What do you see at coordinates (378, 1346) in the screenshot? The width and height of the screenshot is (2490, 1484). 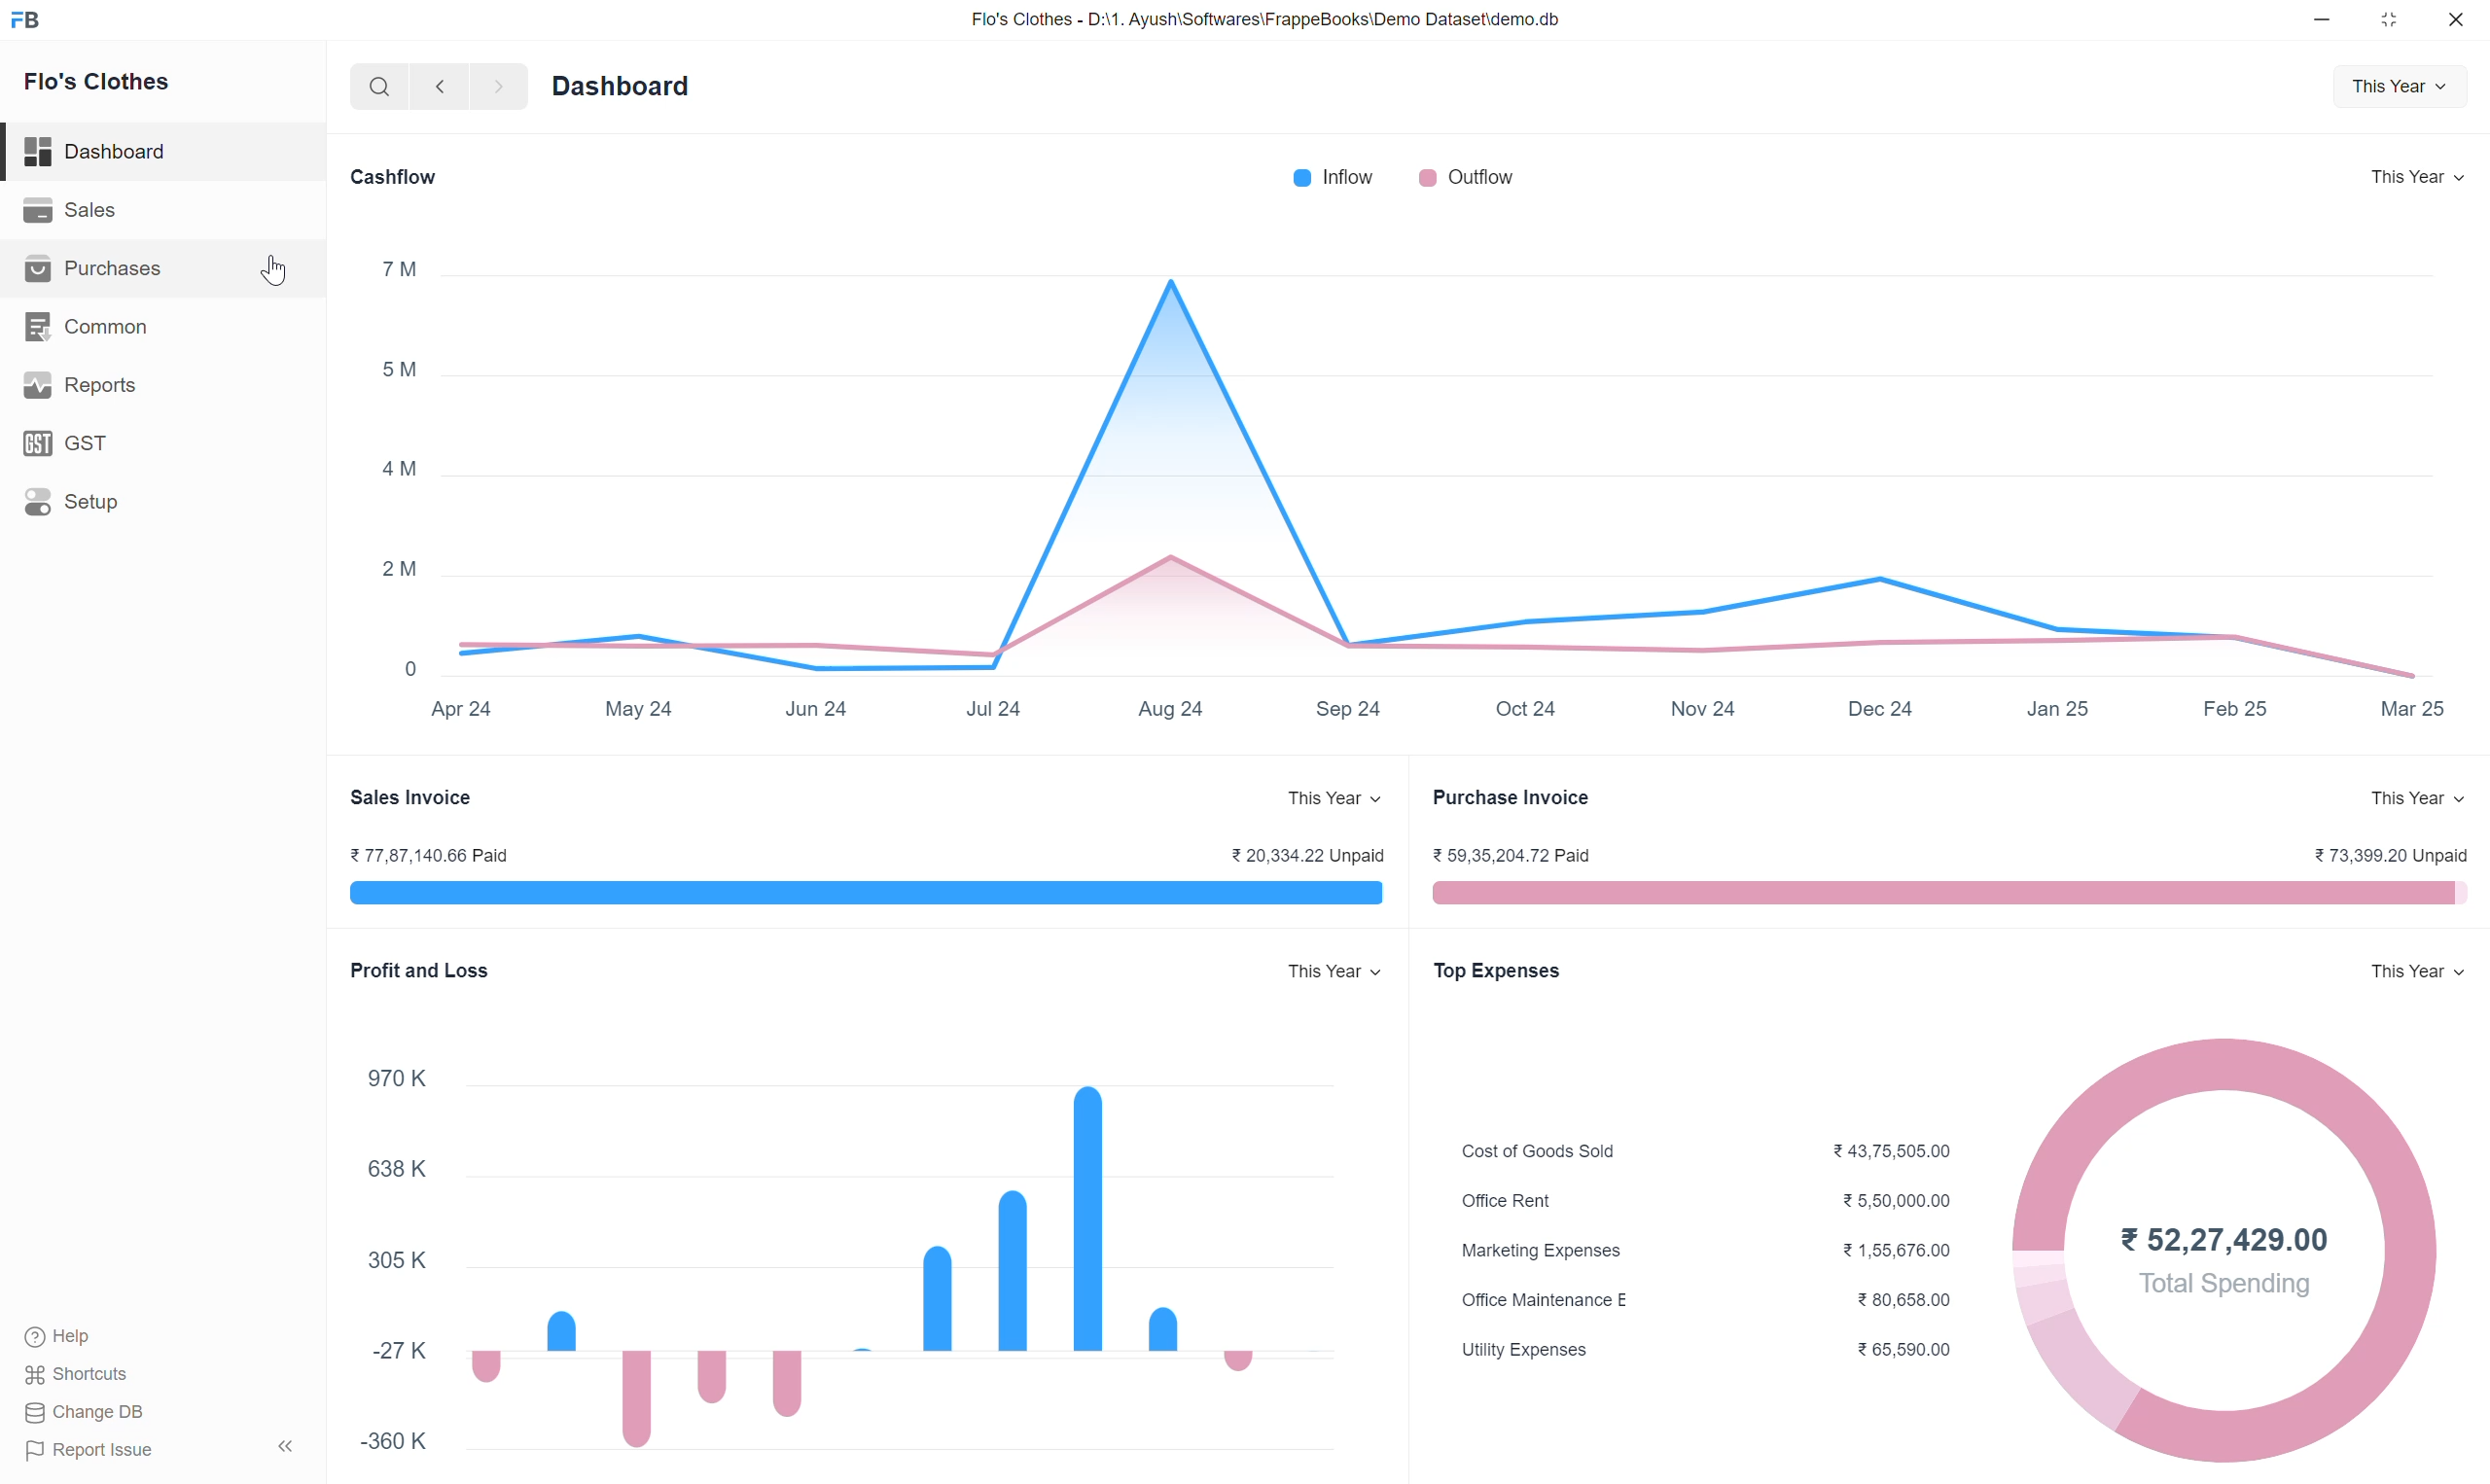 I see `27K` at bounding box center [378, 1346].